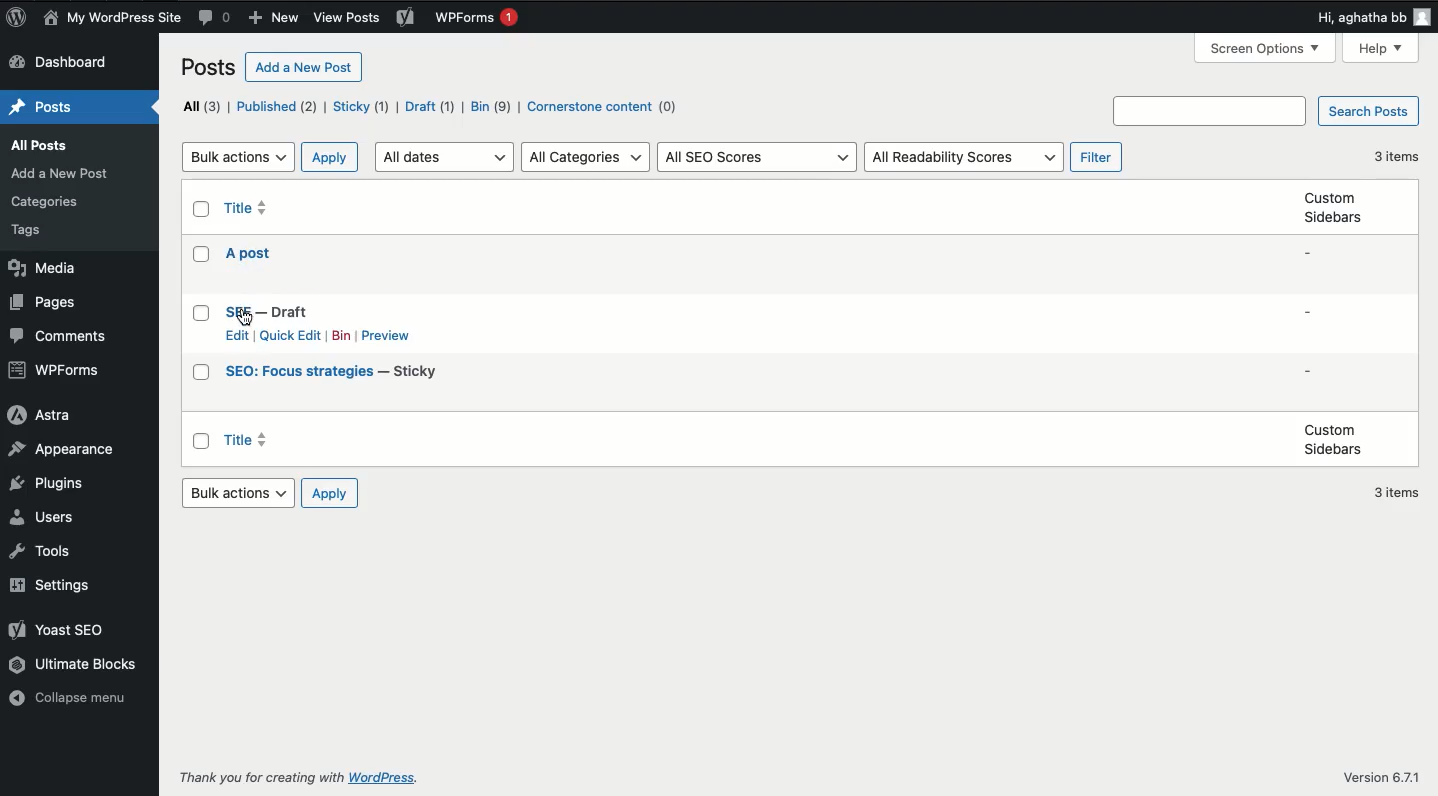 The width and height of the screenshot is (1438, 796). Describe the element at coordinates (389, 336) in the screenshot. I see `Preview ` at that location.